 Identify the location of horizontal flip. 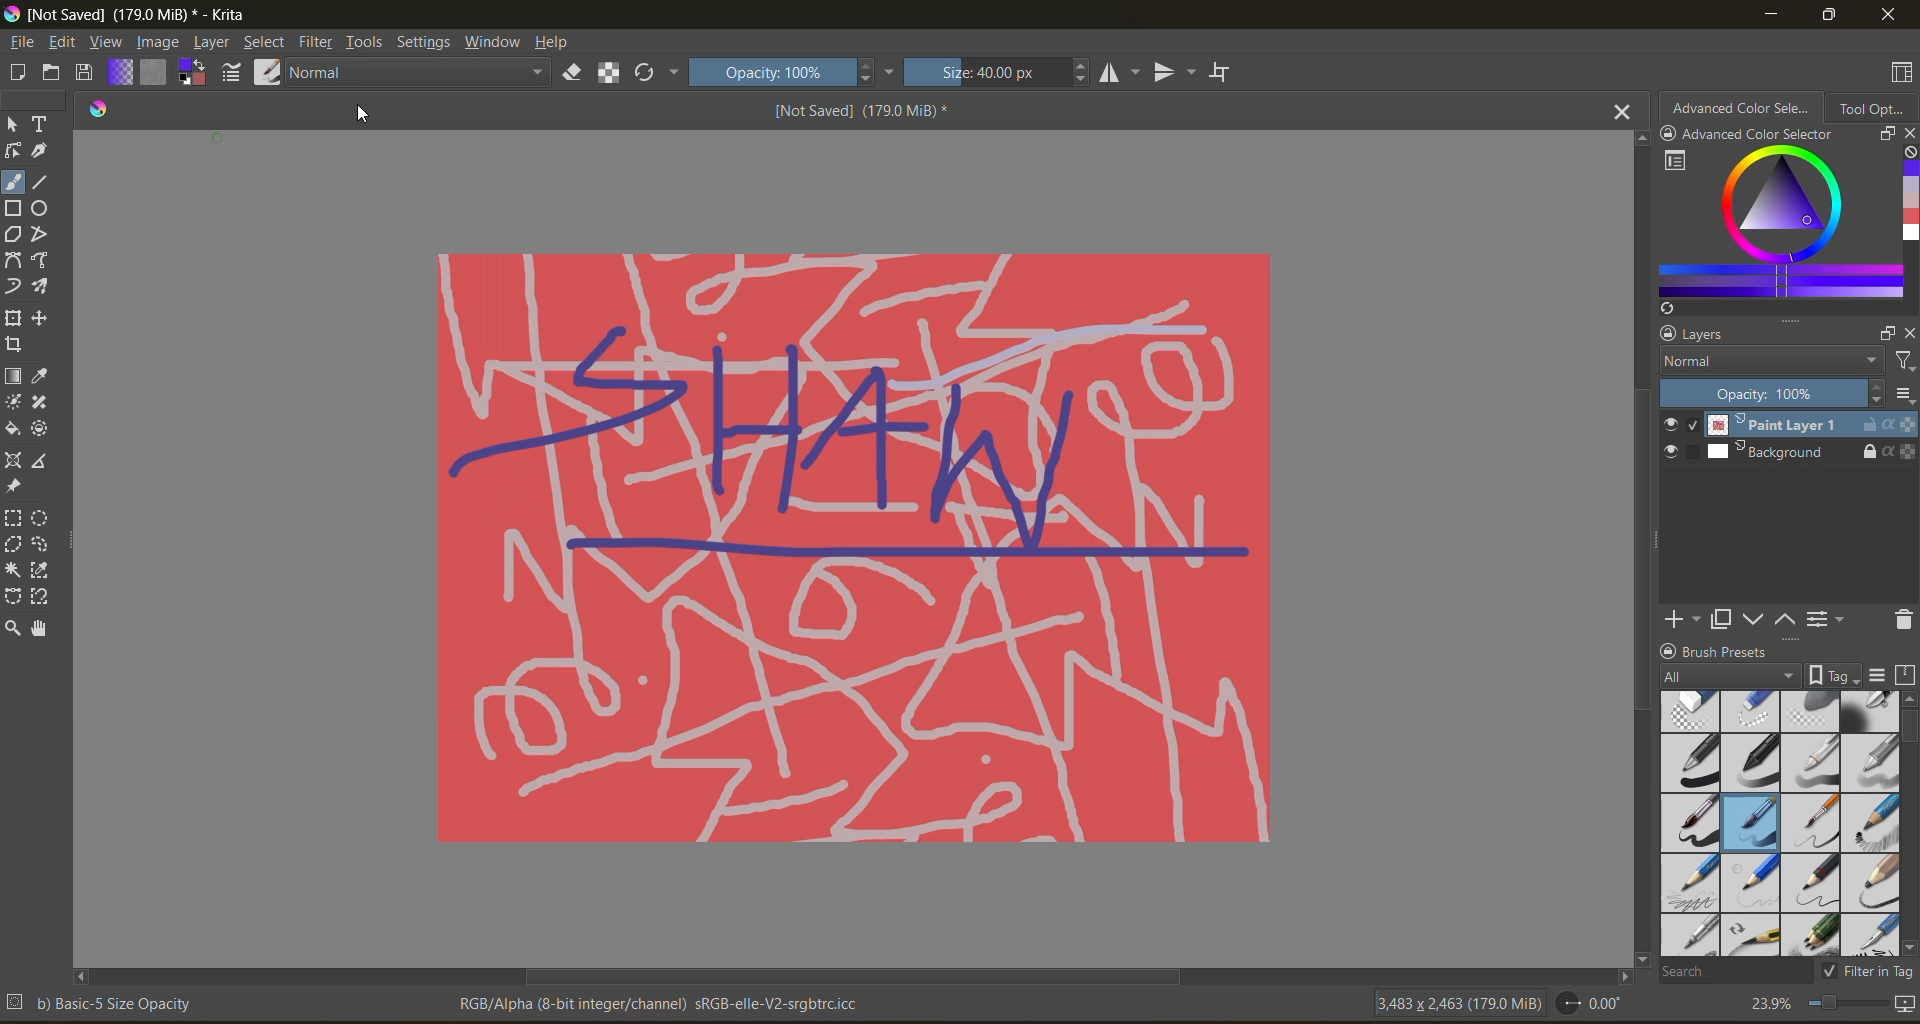
(1121, 73).